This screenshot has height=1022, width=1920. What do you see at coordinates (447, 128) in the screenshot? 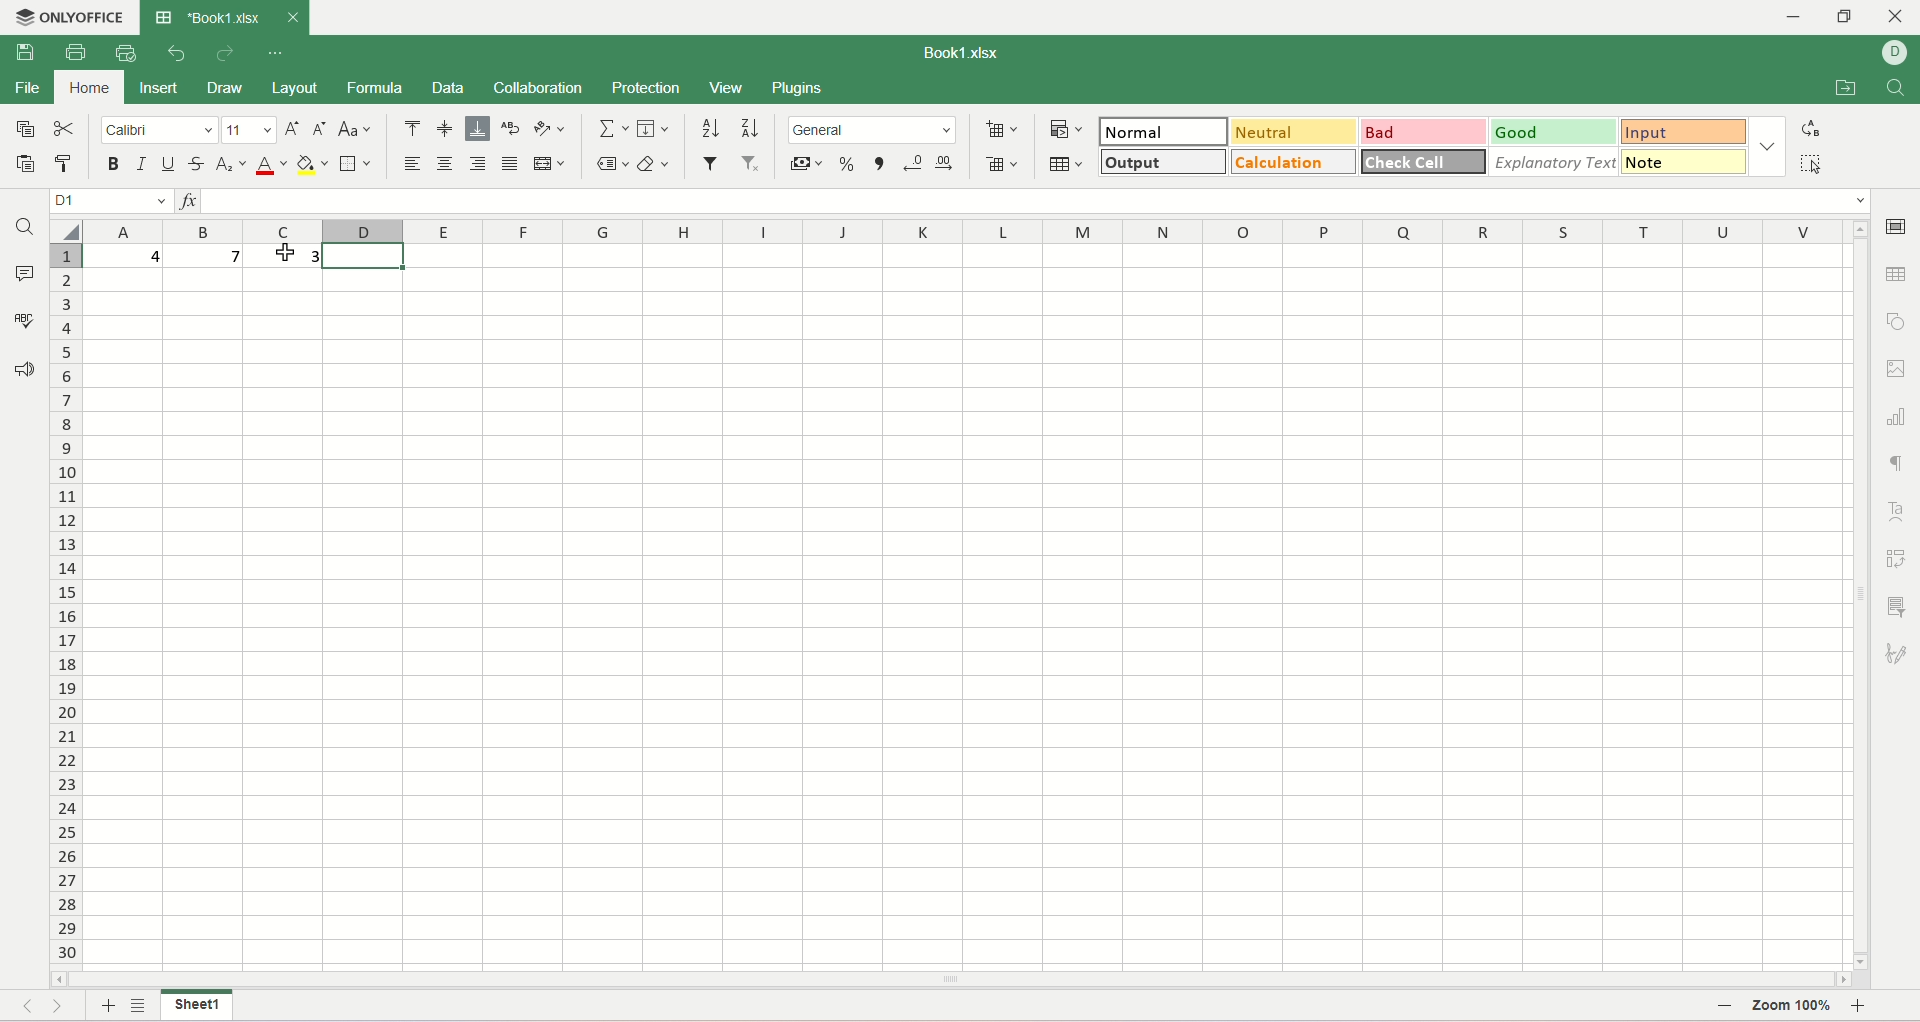
I see `align middle` at bounding box center [447, 128].